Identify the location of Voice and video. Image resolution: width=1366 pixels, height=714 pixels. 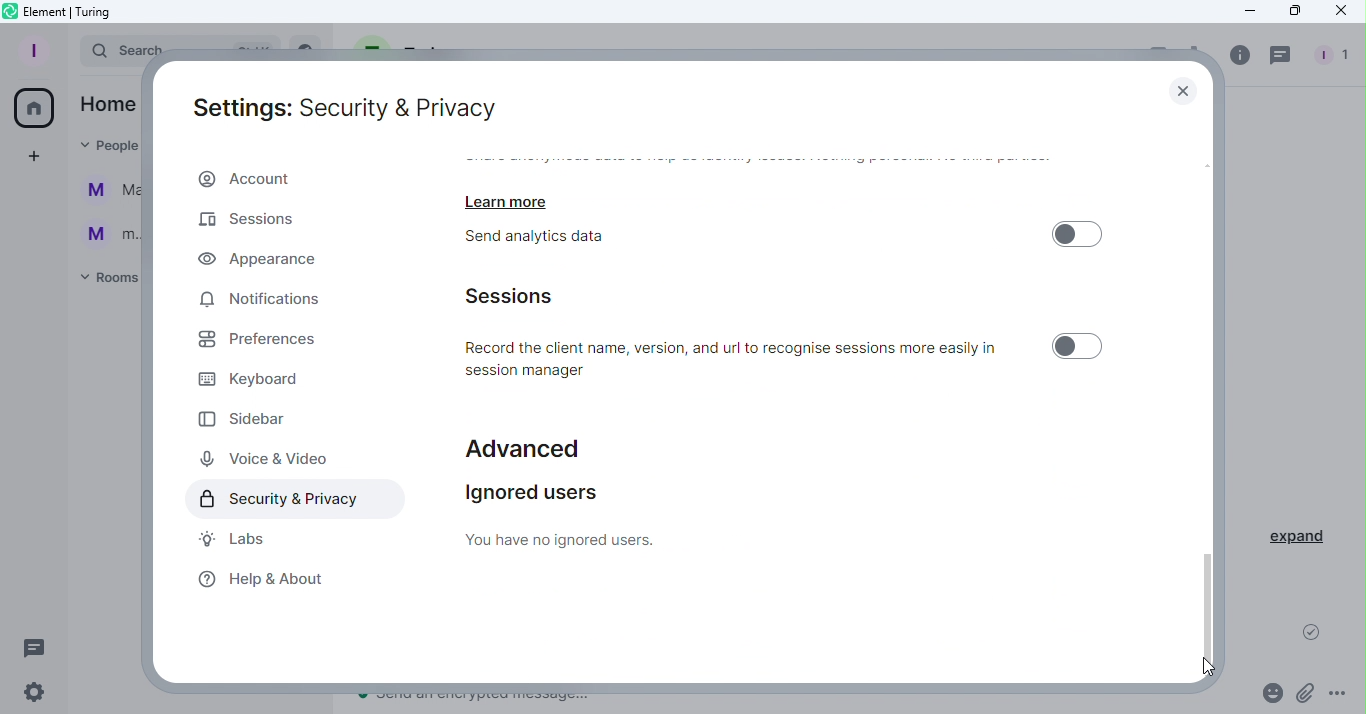
(264, 457).